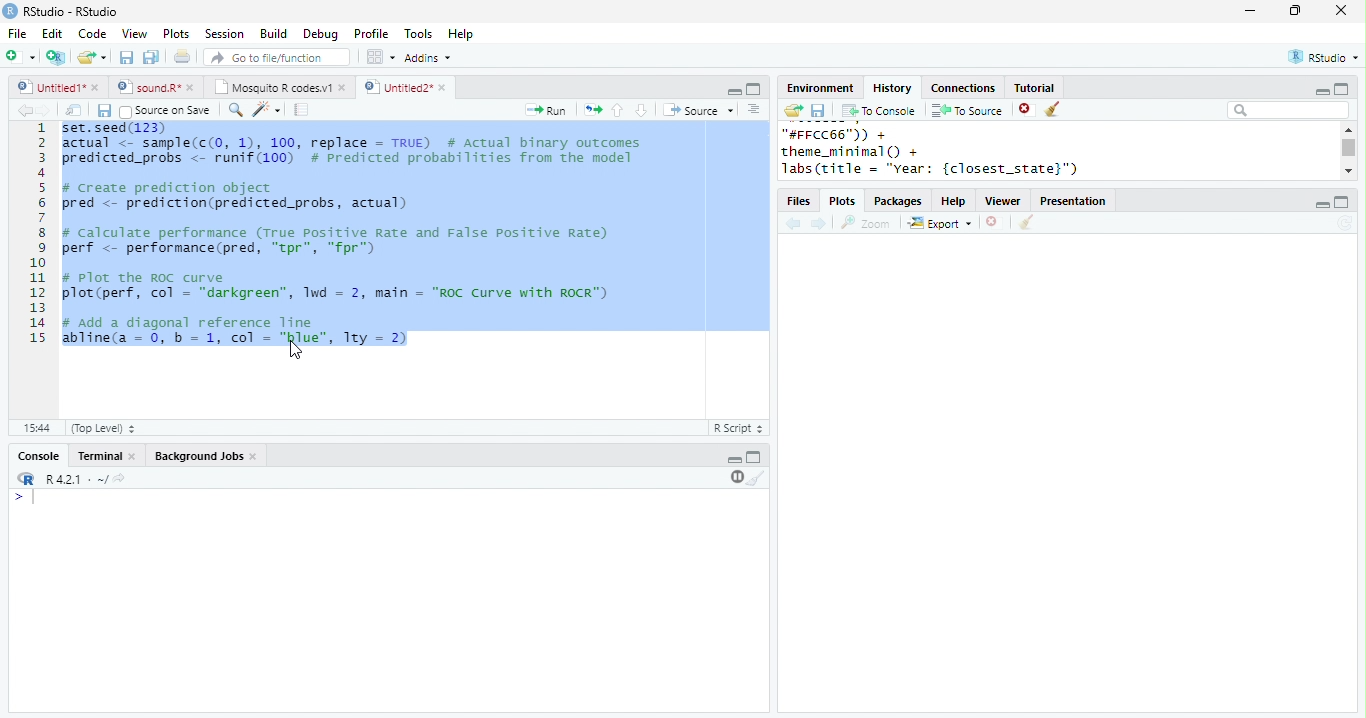  I want to click on To console, so click(879, 111).